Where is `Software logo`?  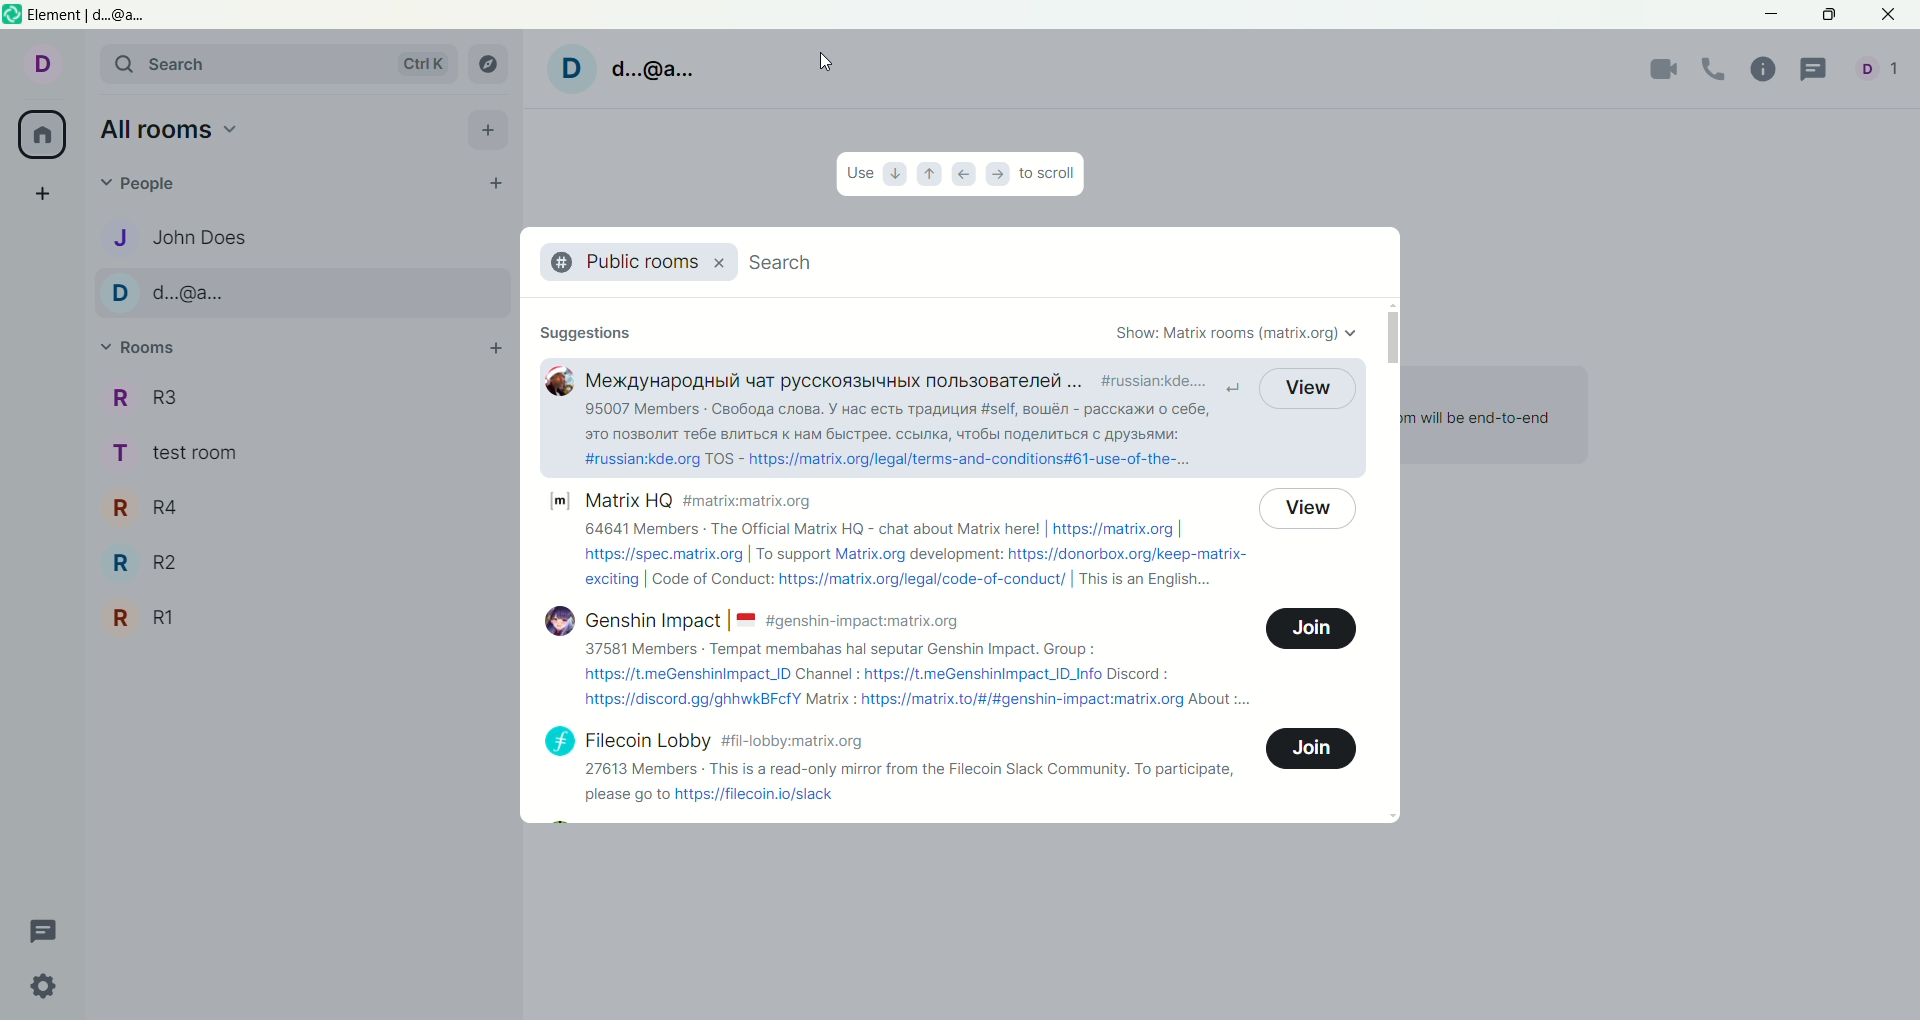 Software logo is located at coordinates (12, 14).